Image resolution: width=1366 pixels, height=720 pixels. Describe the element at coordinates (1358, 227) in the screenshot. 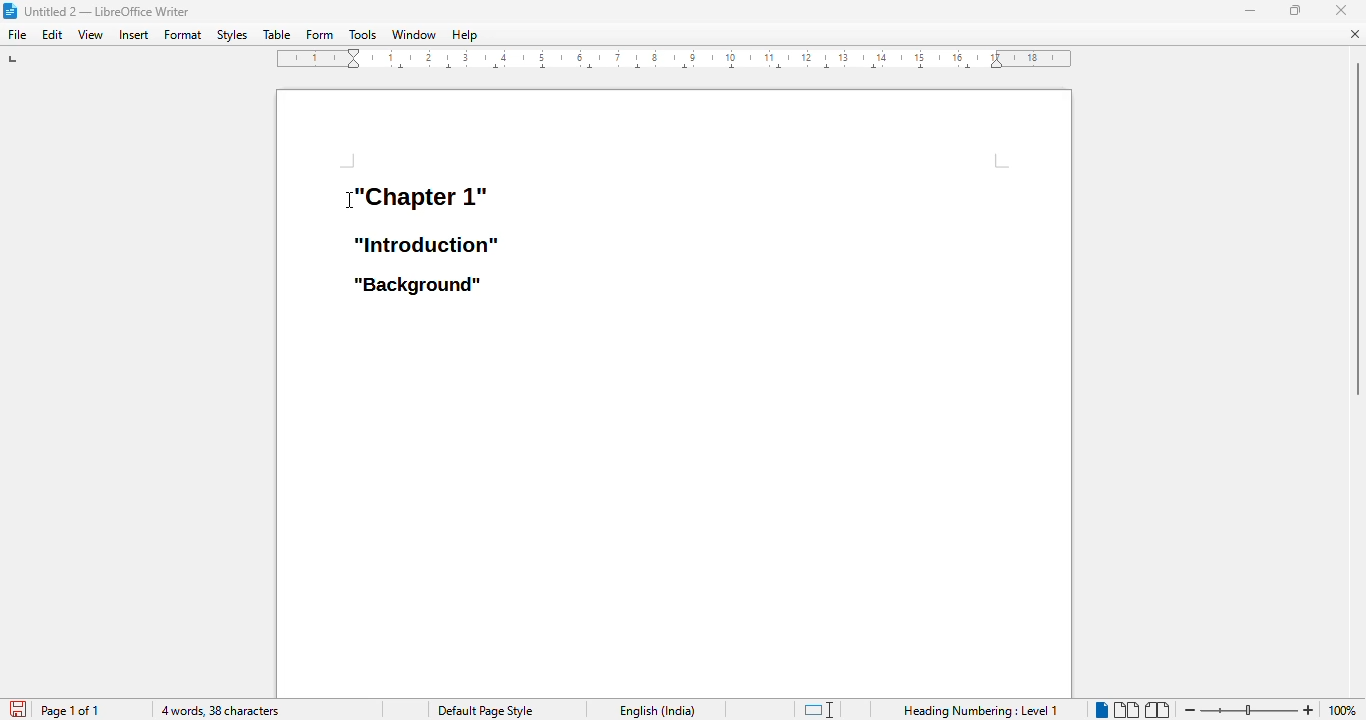

I see `vertical scroll bar` at that location.